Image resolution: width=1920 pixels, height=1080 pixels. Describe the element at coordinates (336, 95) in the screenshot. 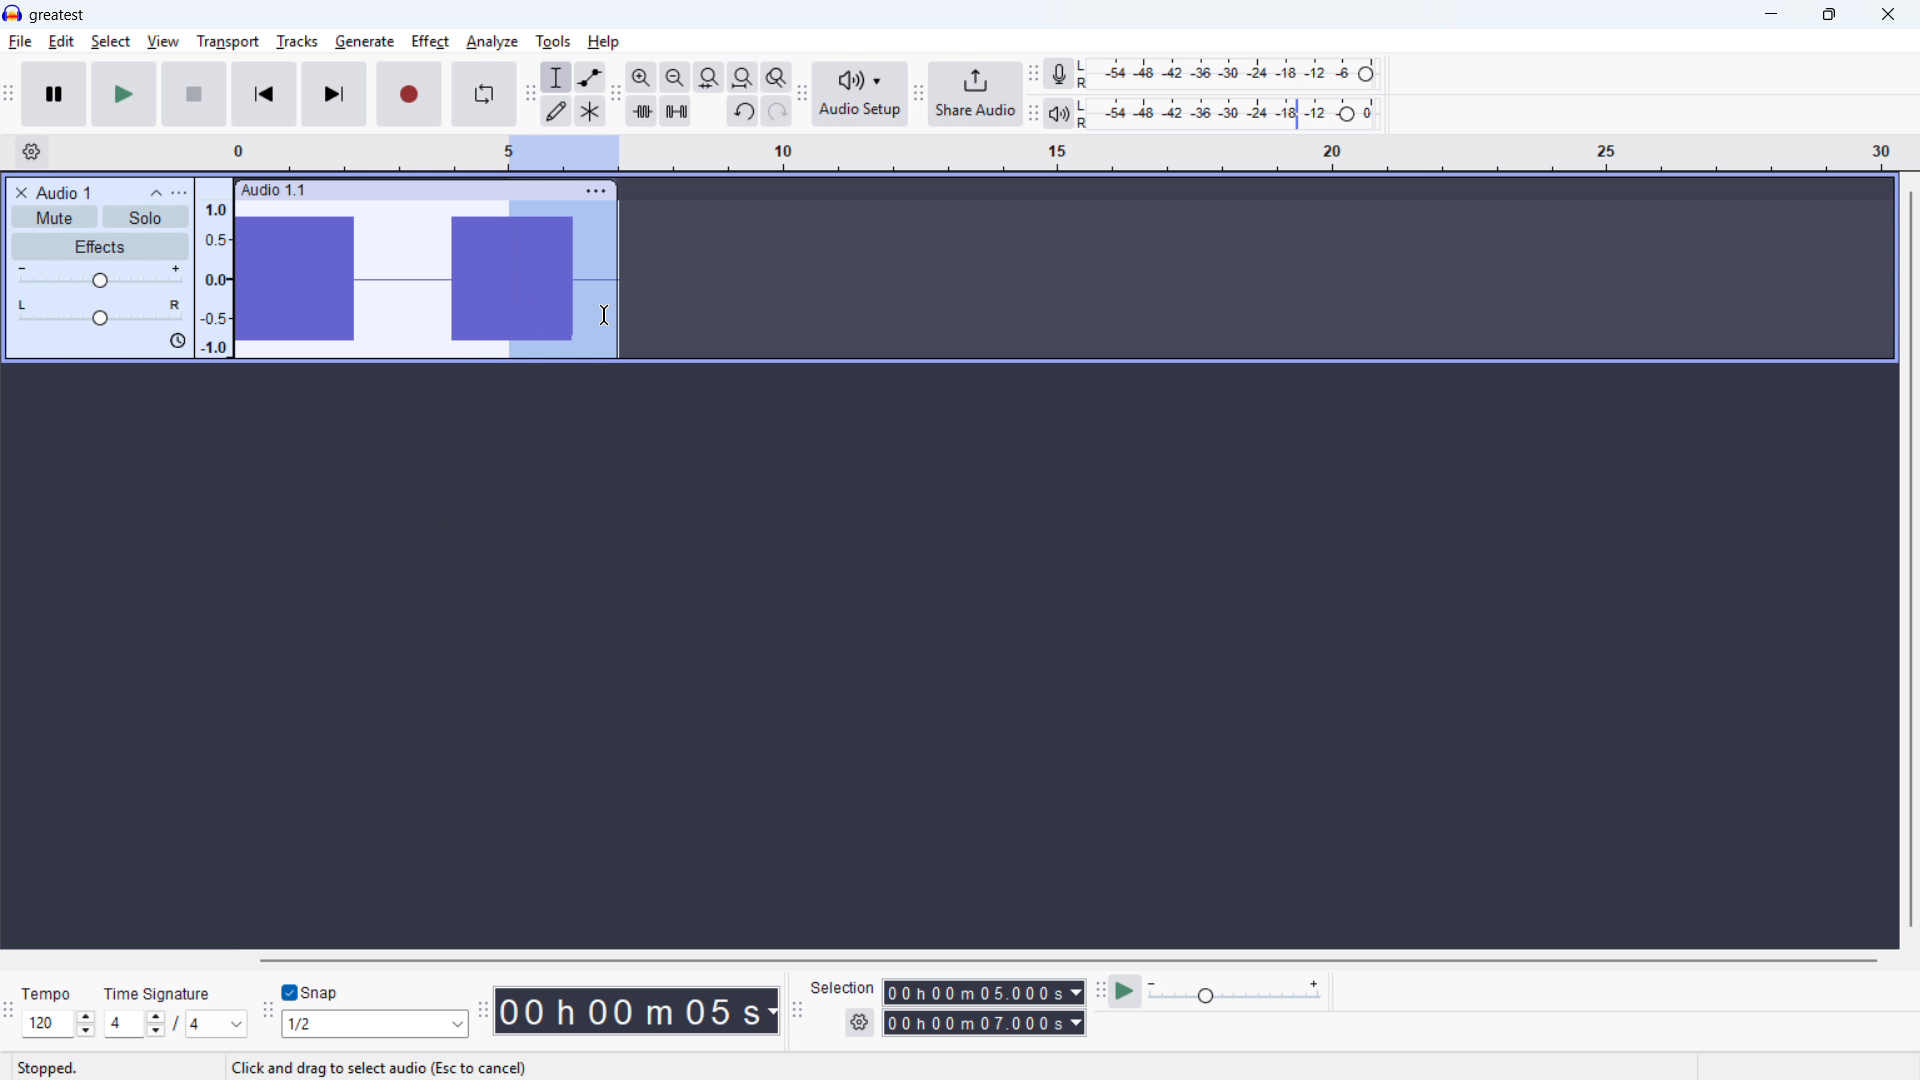

I see `Skip to end ` at that location.